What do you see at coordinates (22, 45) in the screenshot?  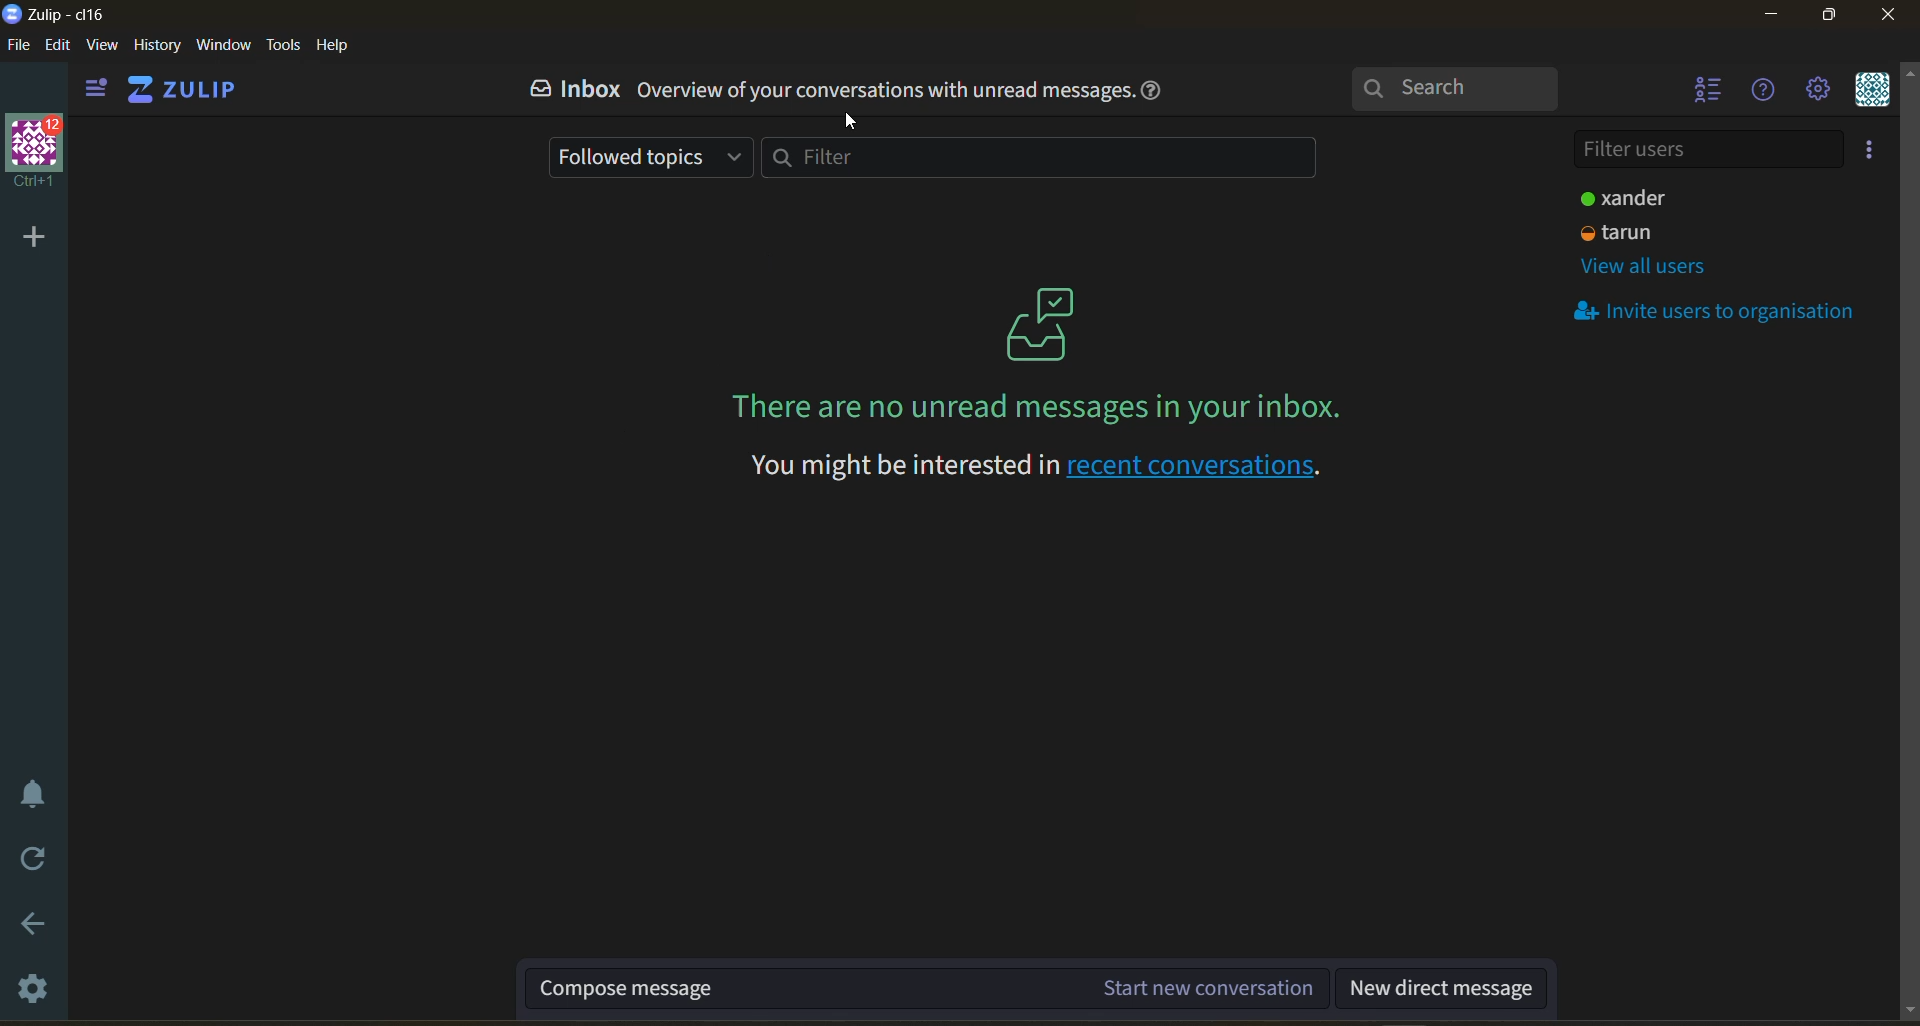 I see `file` at bounding box center [22, 45].